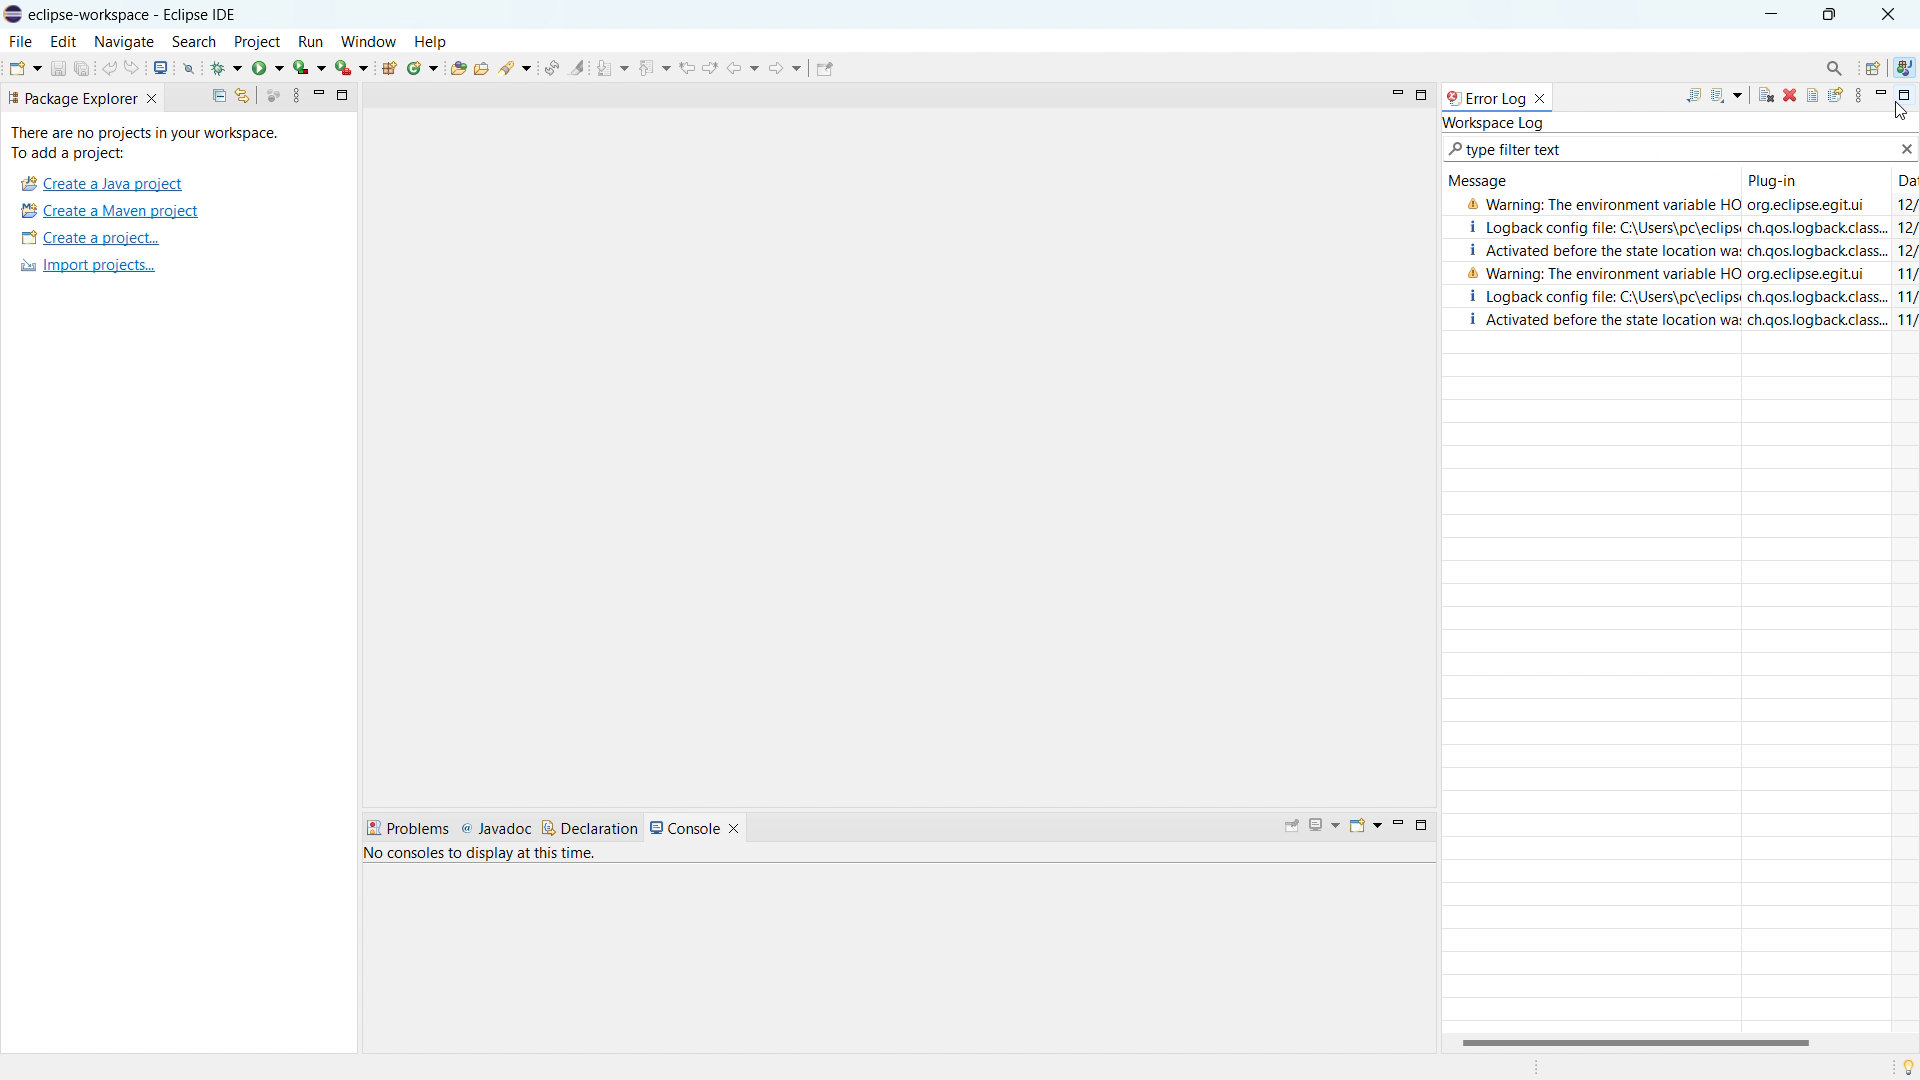  What do you see at coordinates (1691, 273) in the screenshot?
I see ` Warning: The environment variable HO org.eclipse.eqgit.ui  11/` at bounding box center [1691, 273].